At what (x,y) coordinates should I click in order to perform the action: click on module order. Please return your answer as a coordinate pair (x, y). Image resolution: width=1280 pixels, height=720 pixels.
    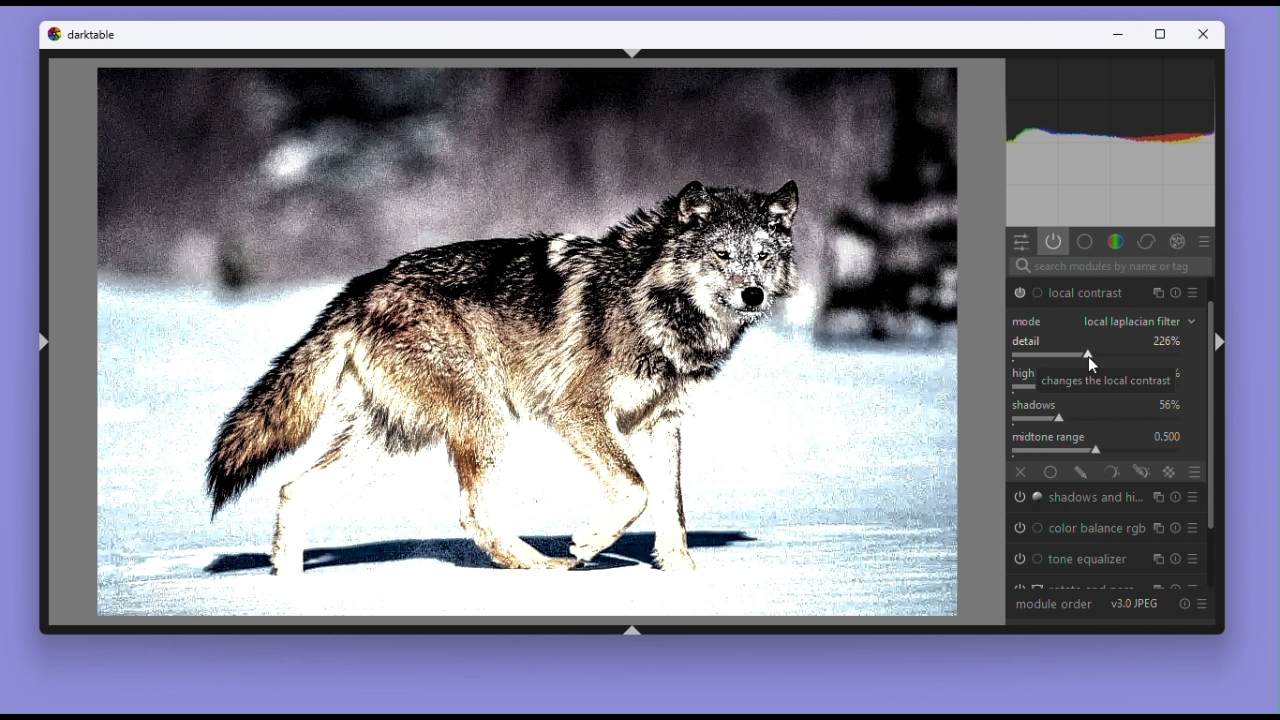
    Looking at the image, I should click on (1053, 603).